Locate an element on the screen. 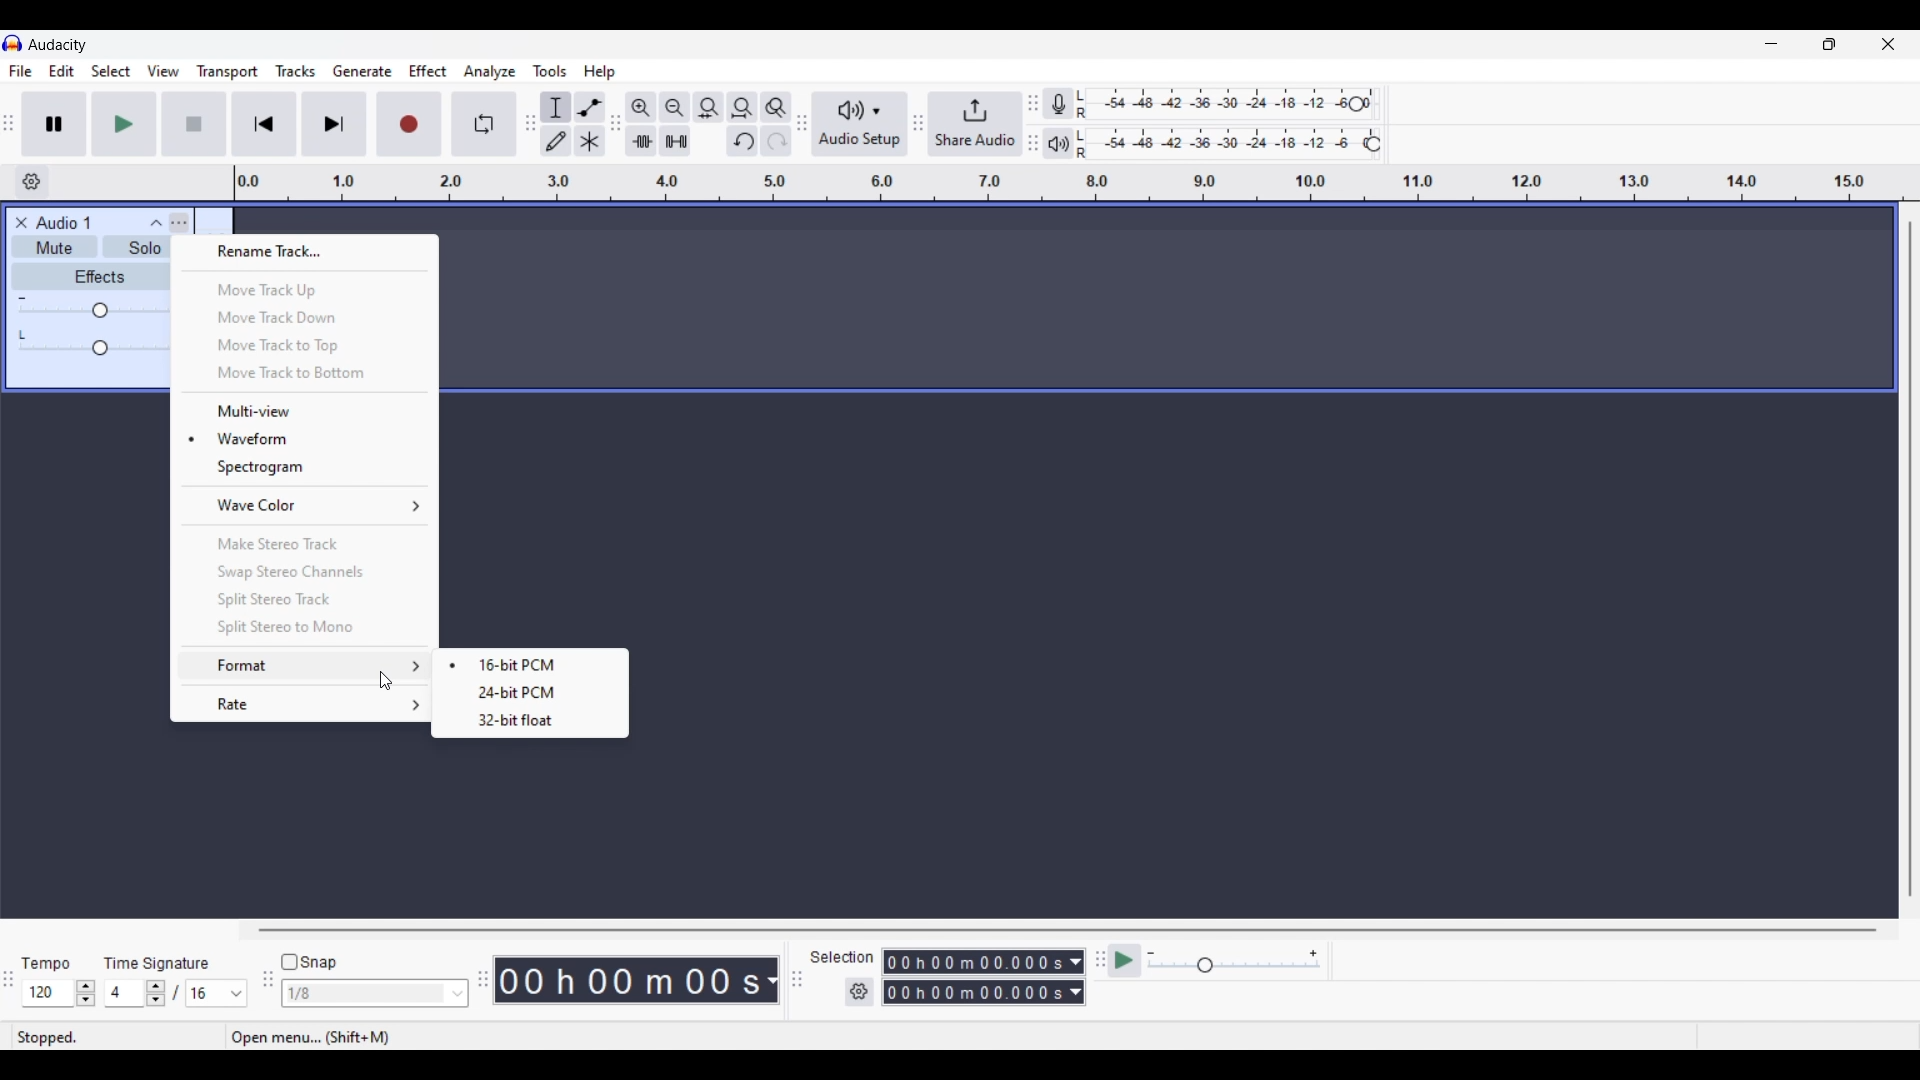  Slider to change playback speed is located at coordinates (1234, 967).